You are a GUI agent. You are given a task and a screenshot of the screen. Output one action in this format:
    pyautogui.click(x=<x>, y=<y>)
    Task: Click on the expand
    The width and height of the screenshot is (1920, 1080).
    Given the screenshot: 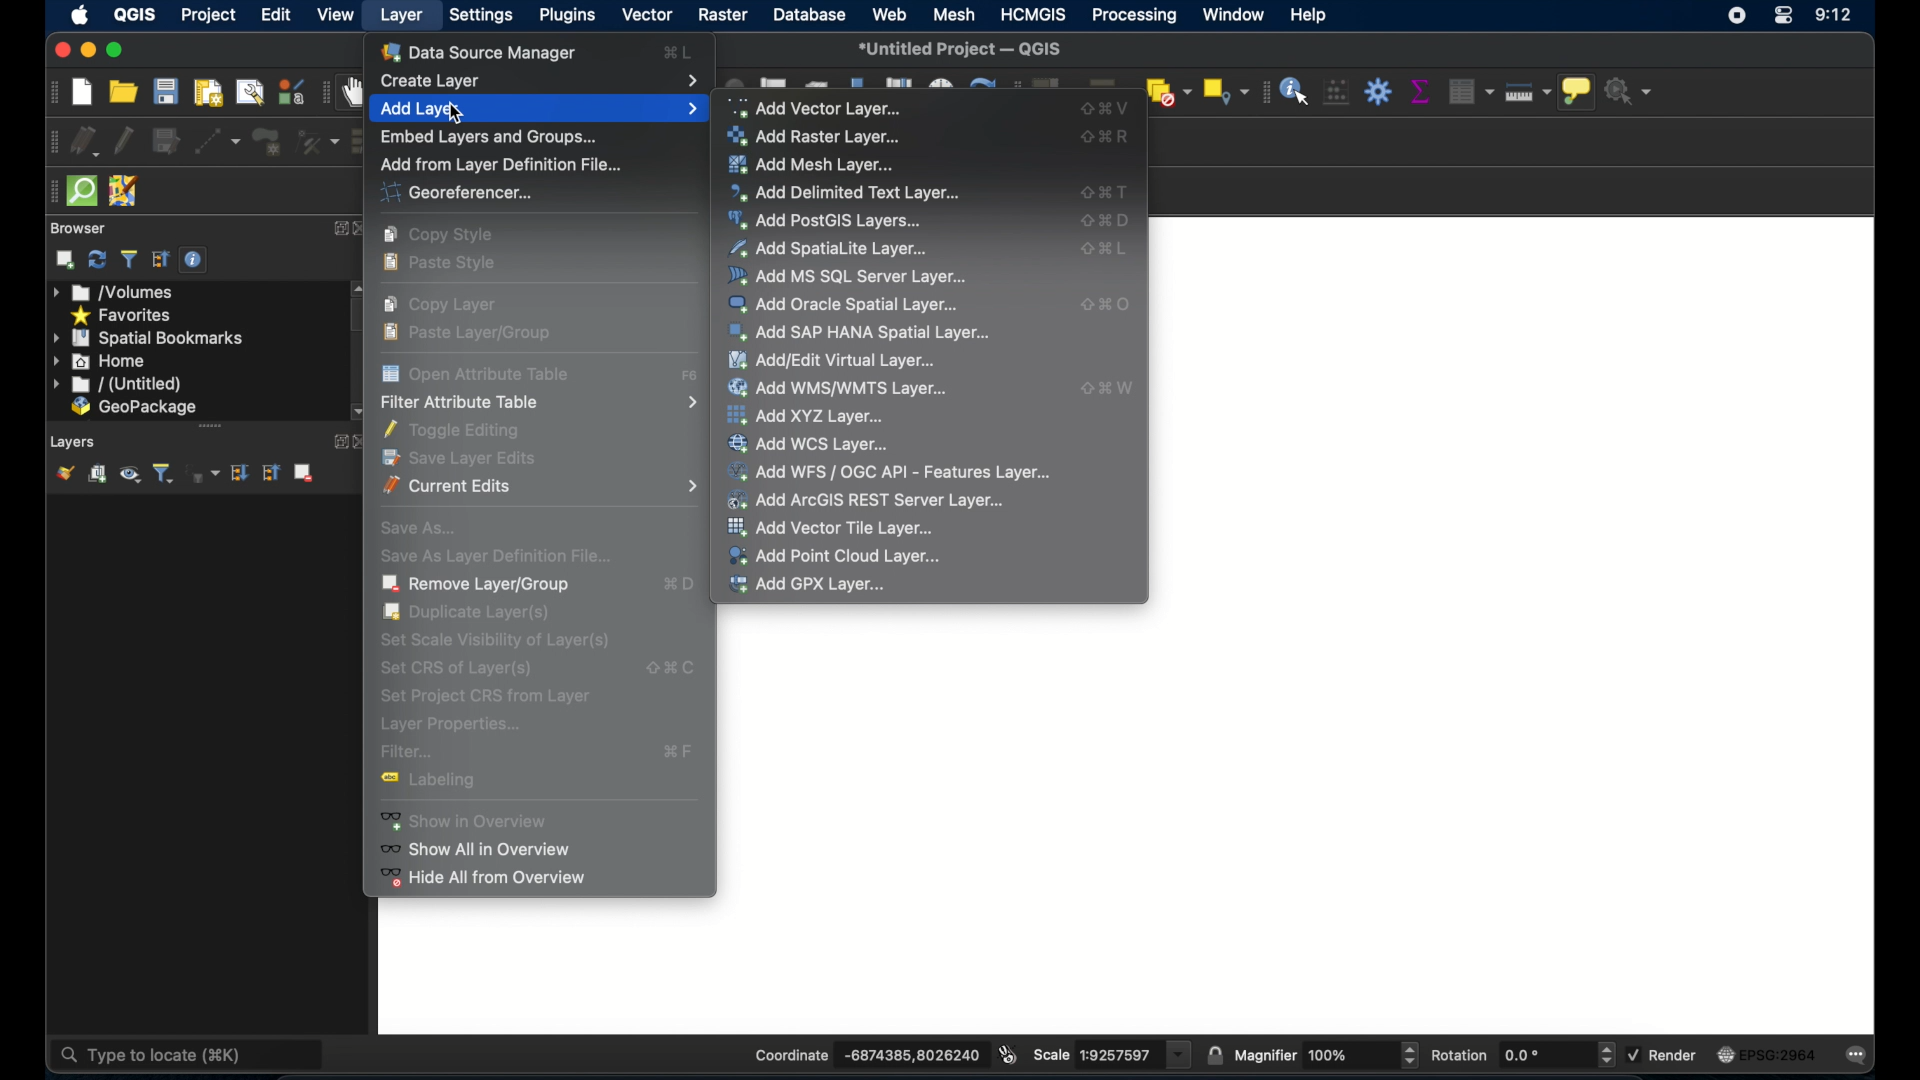 What is the action you would take?
    pyautogui.click(x=338, y=441)
    